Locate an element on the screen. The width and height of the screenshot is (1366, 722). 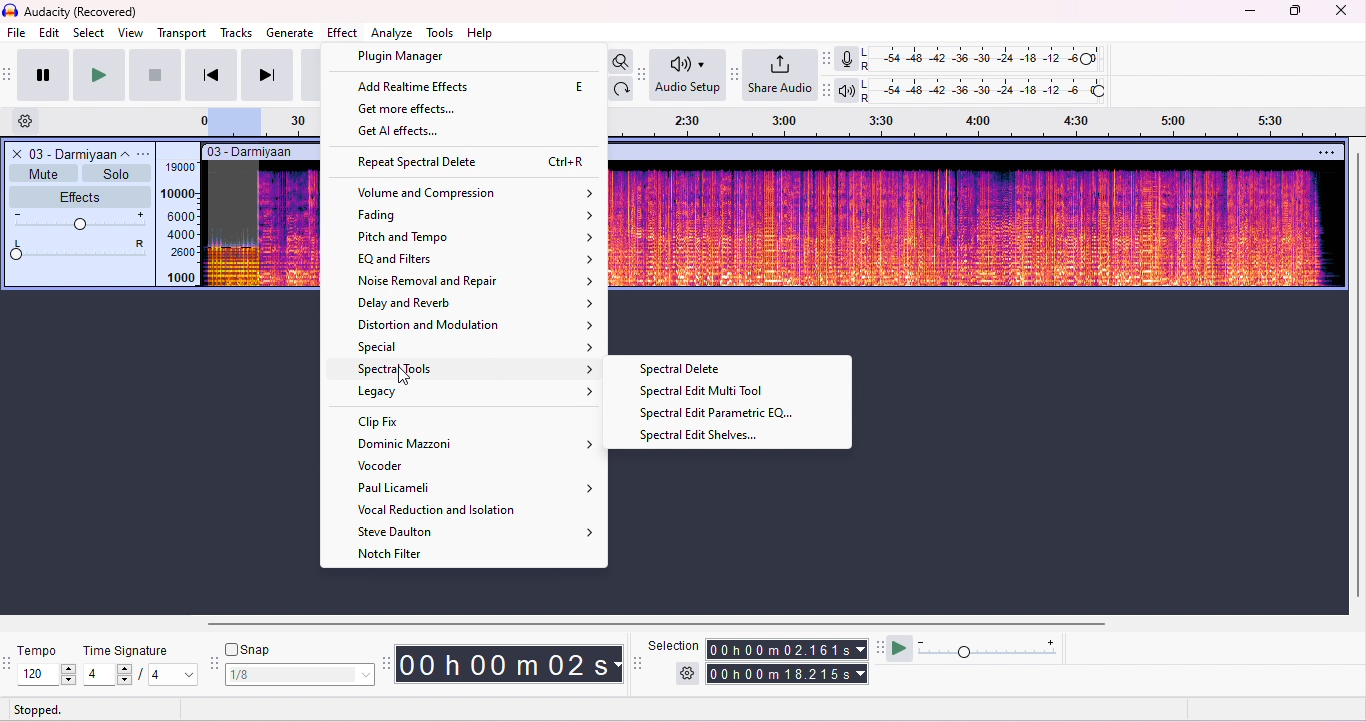
solo is located at coordinates (116, 173).